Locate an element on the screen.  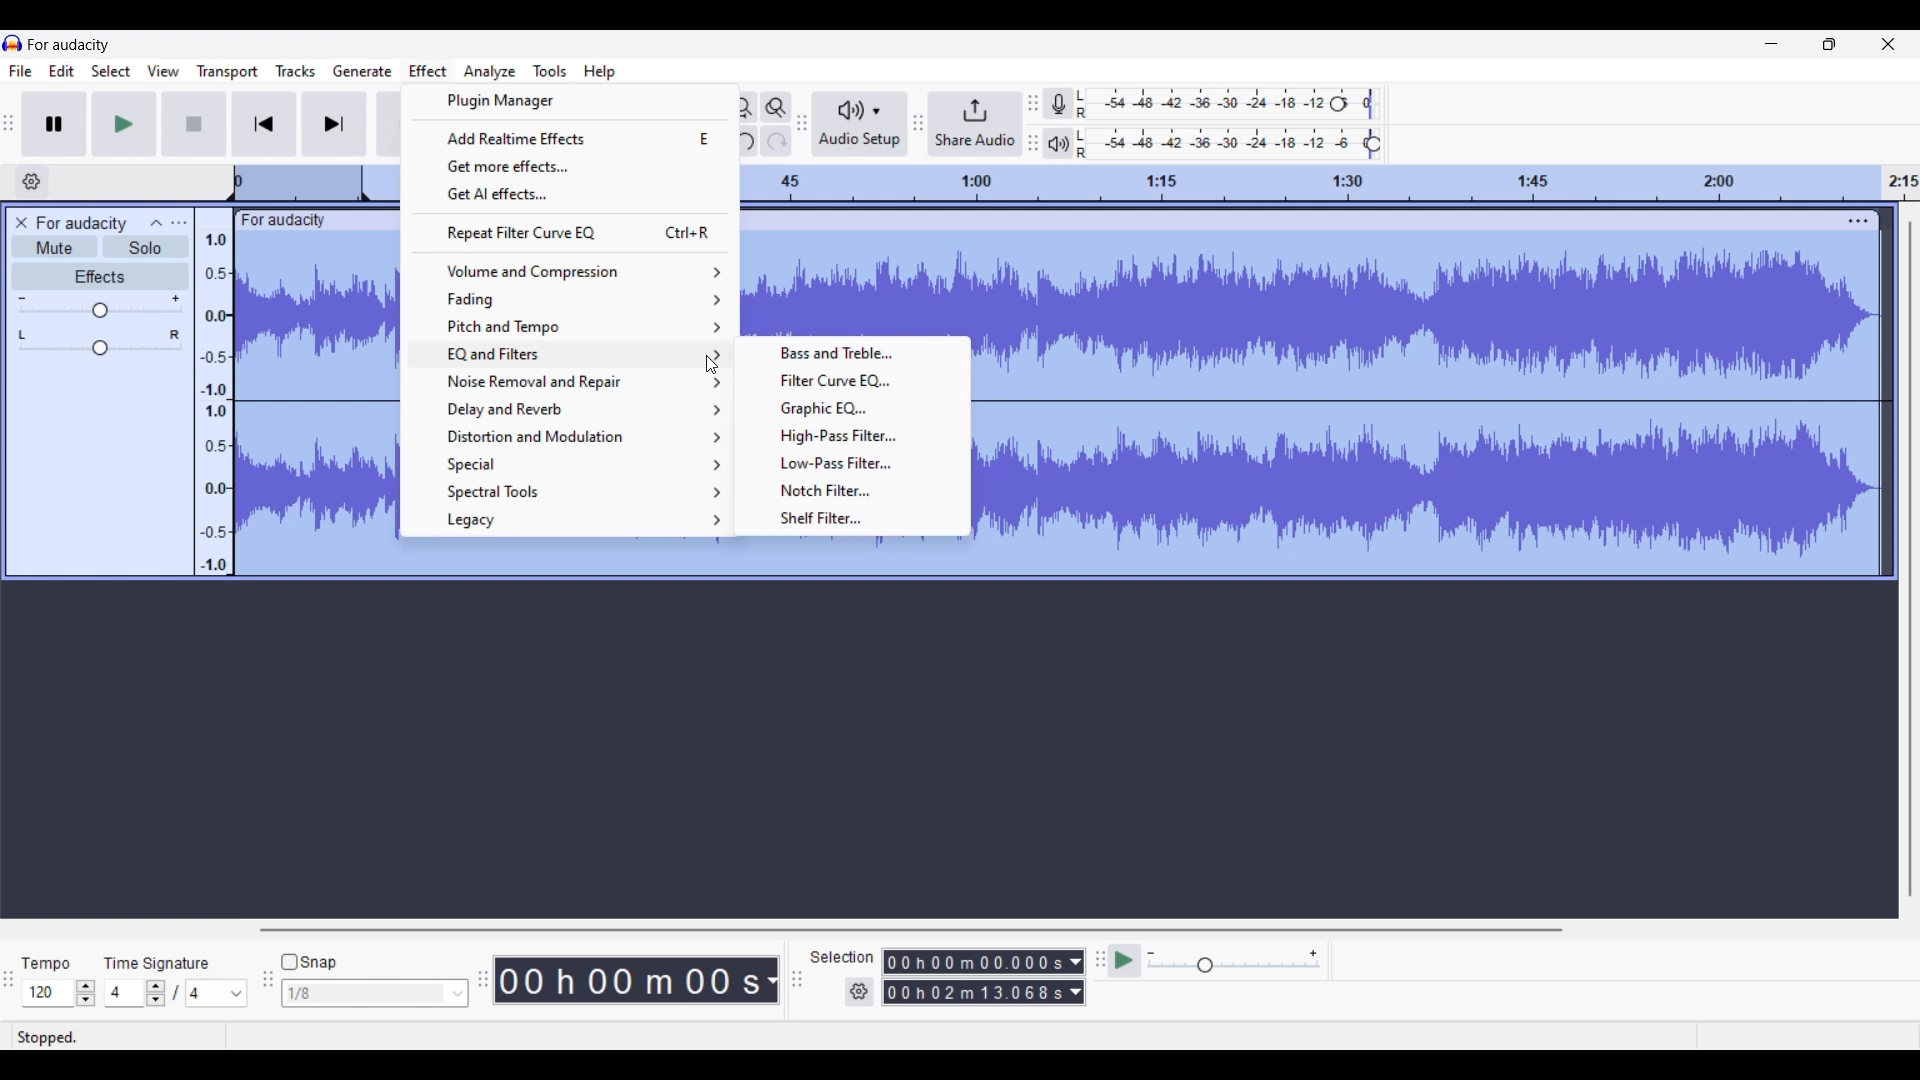
Notch filter is located at coordinates (855, 490).